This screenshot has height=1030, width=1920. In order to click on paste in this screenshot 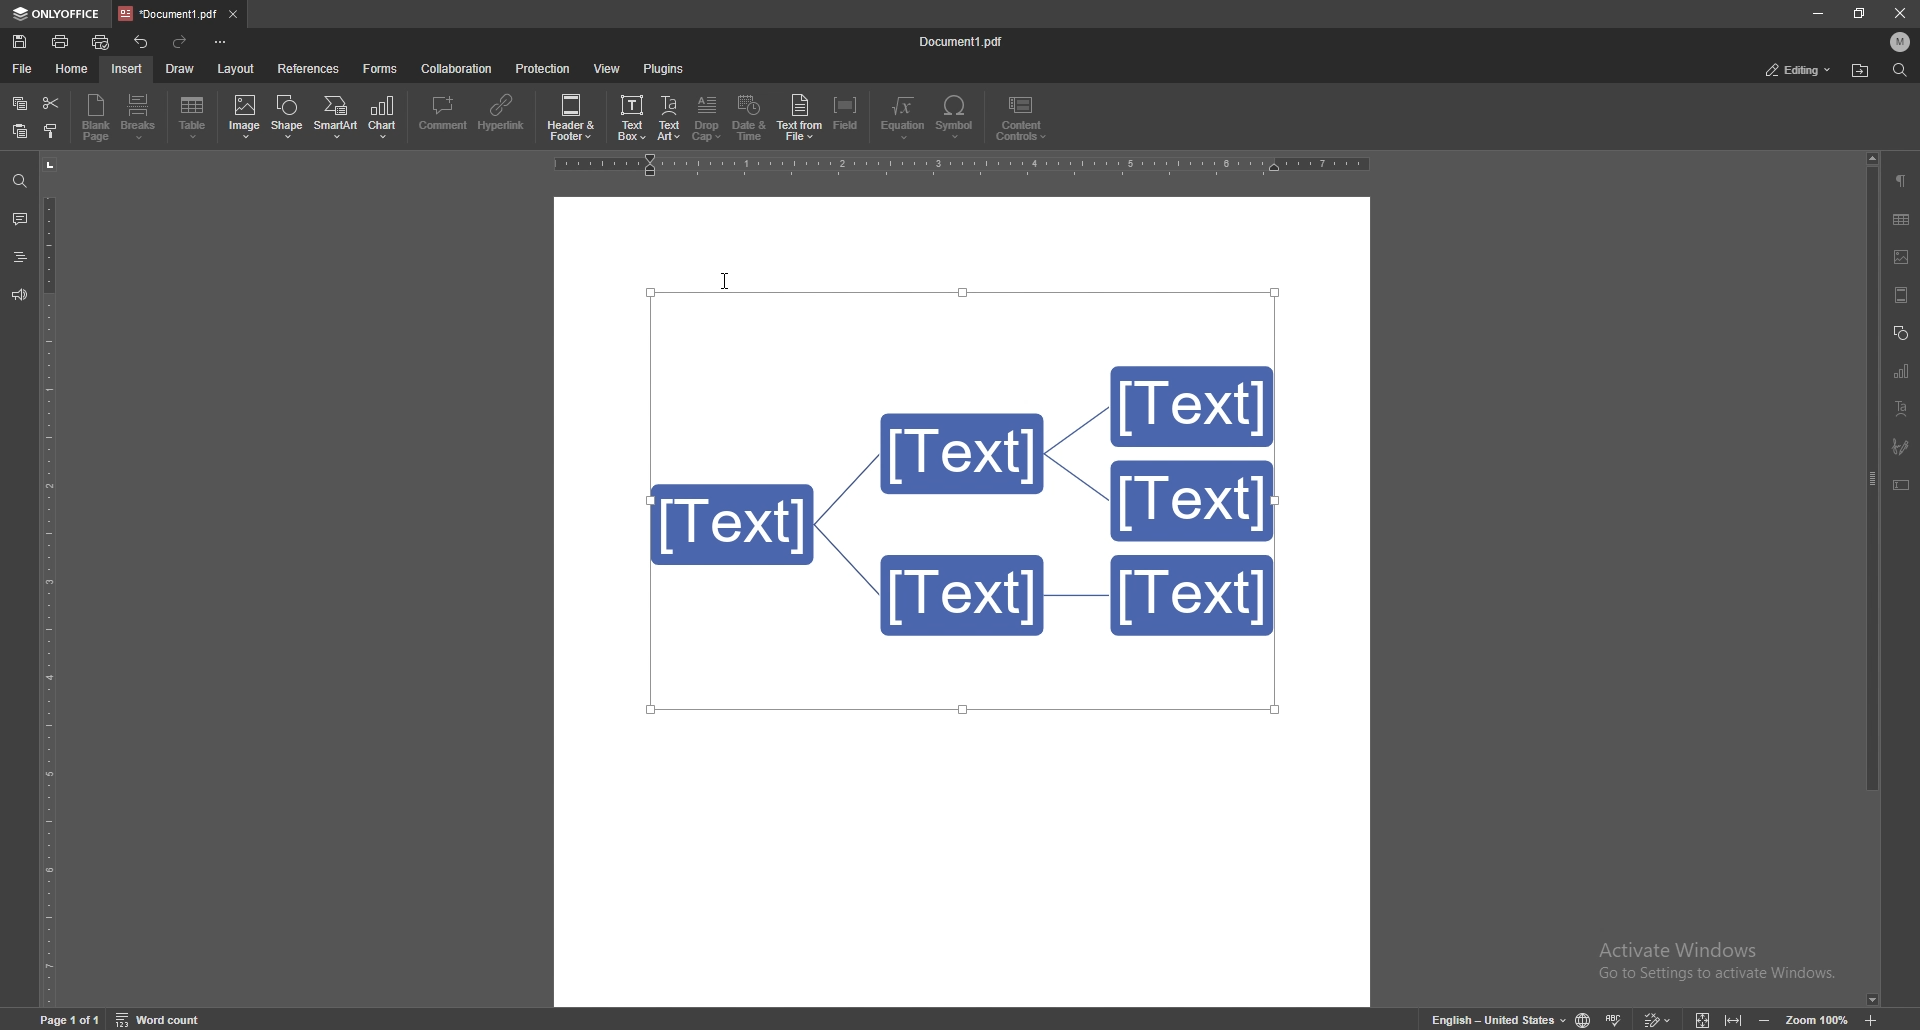, I will do `click(20, 130)`.